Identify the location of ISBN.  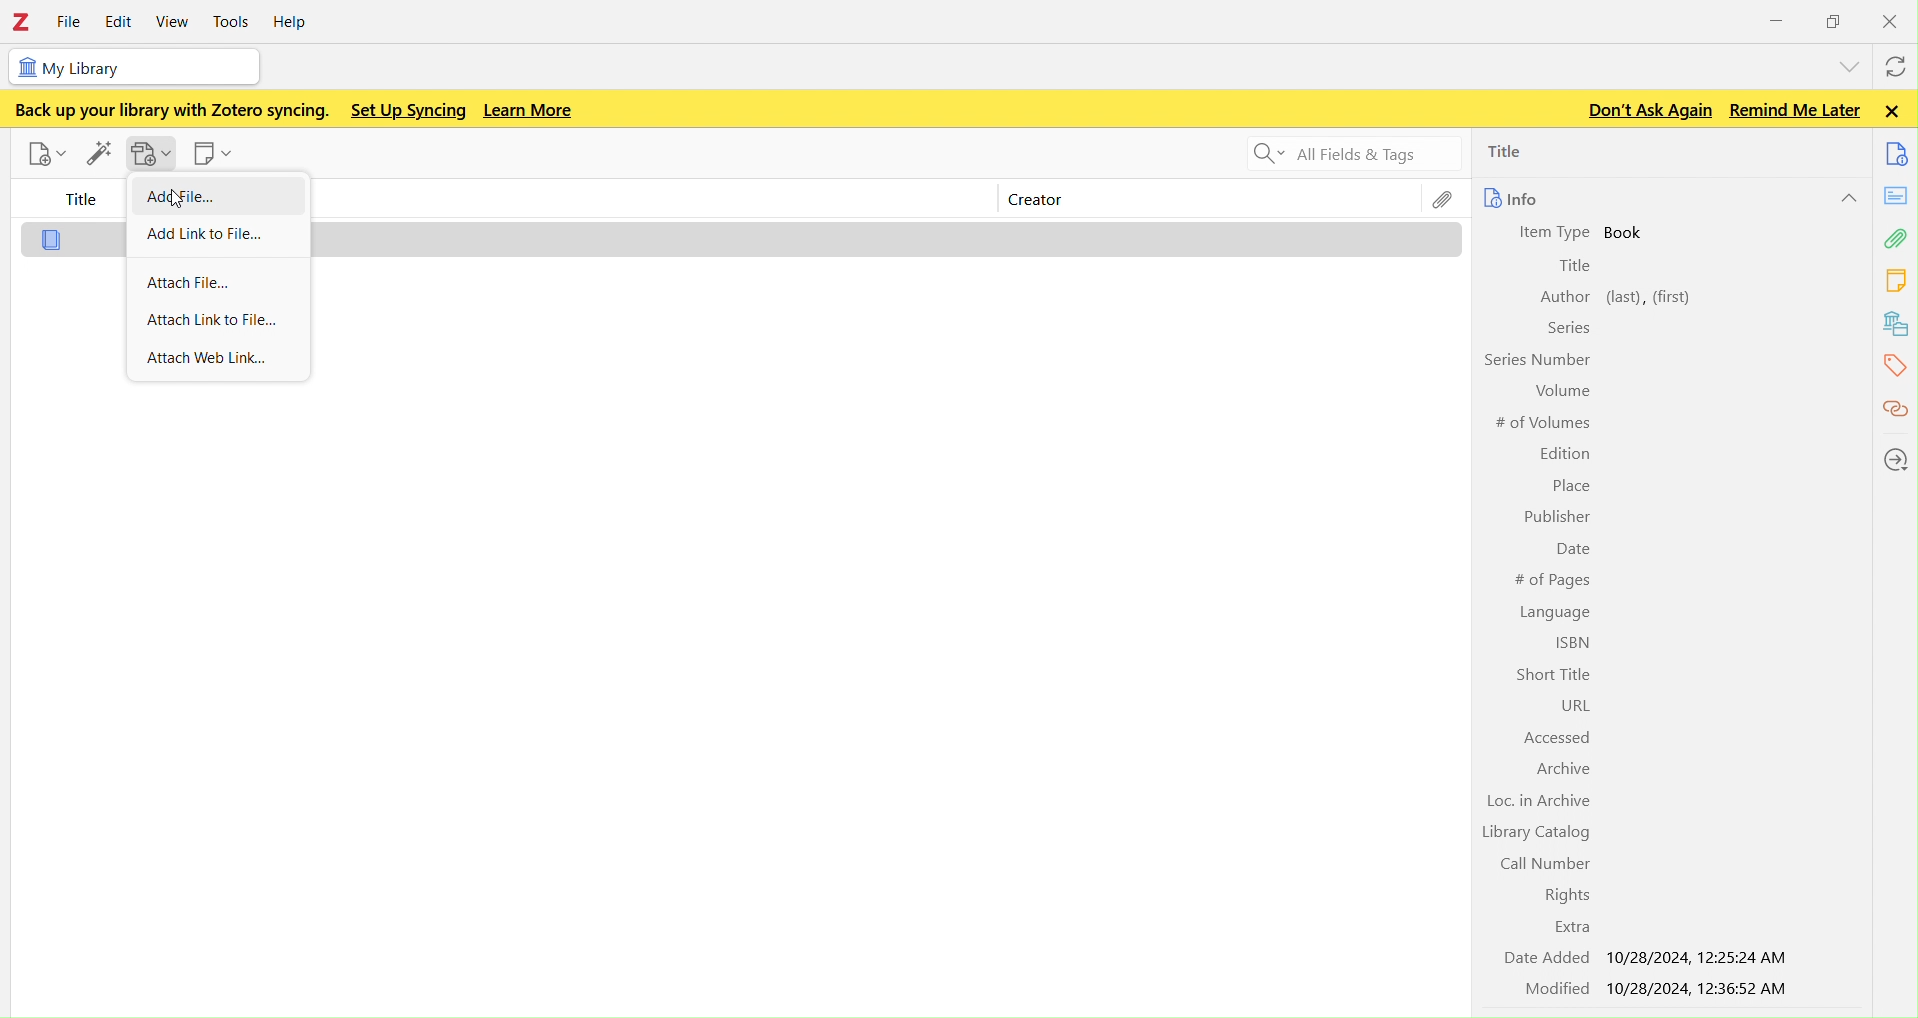
(1568, 642).